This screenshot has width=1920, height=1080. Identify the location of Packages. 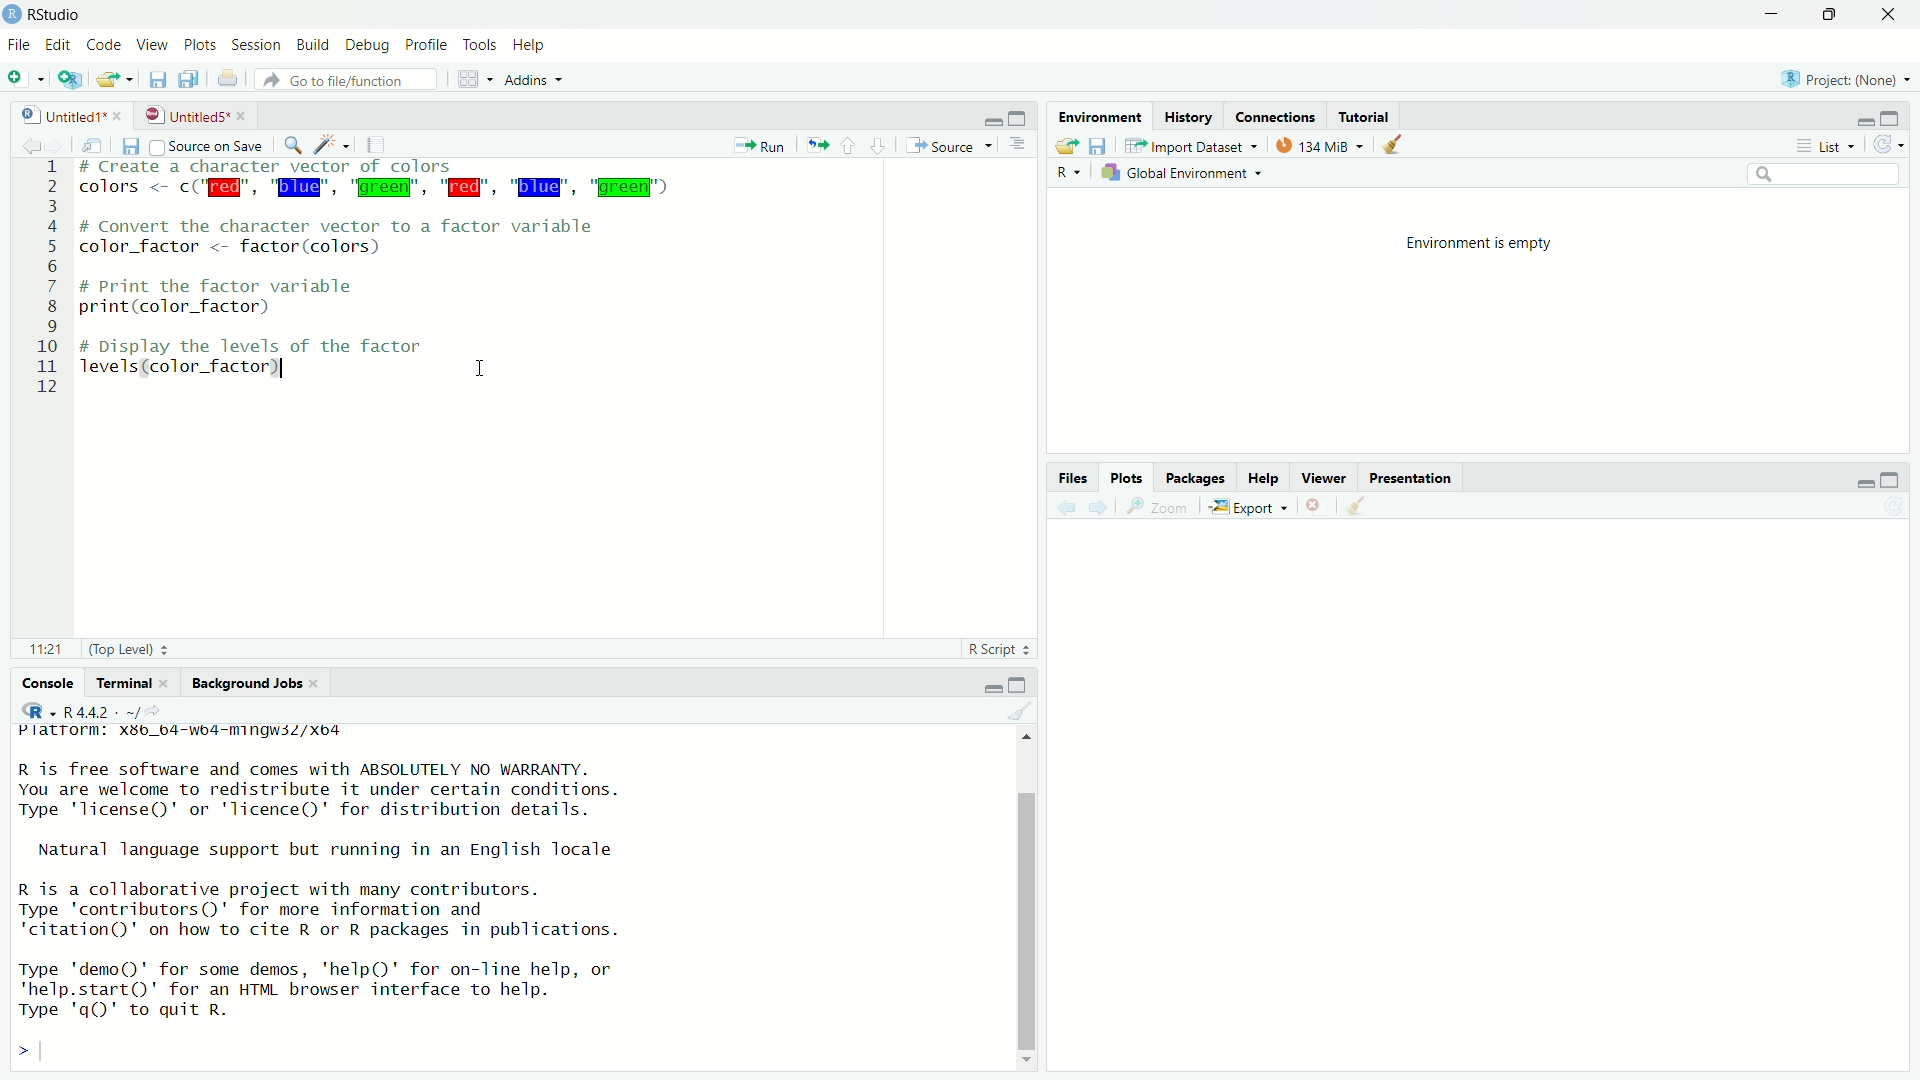
(1193, 477).